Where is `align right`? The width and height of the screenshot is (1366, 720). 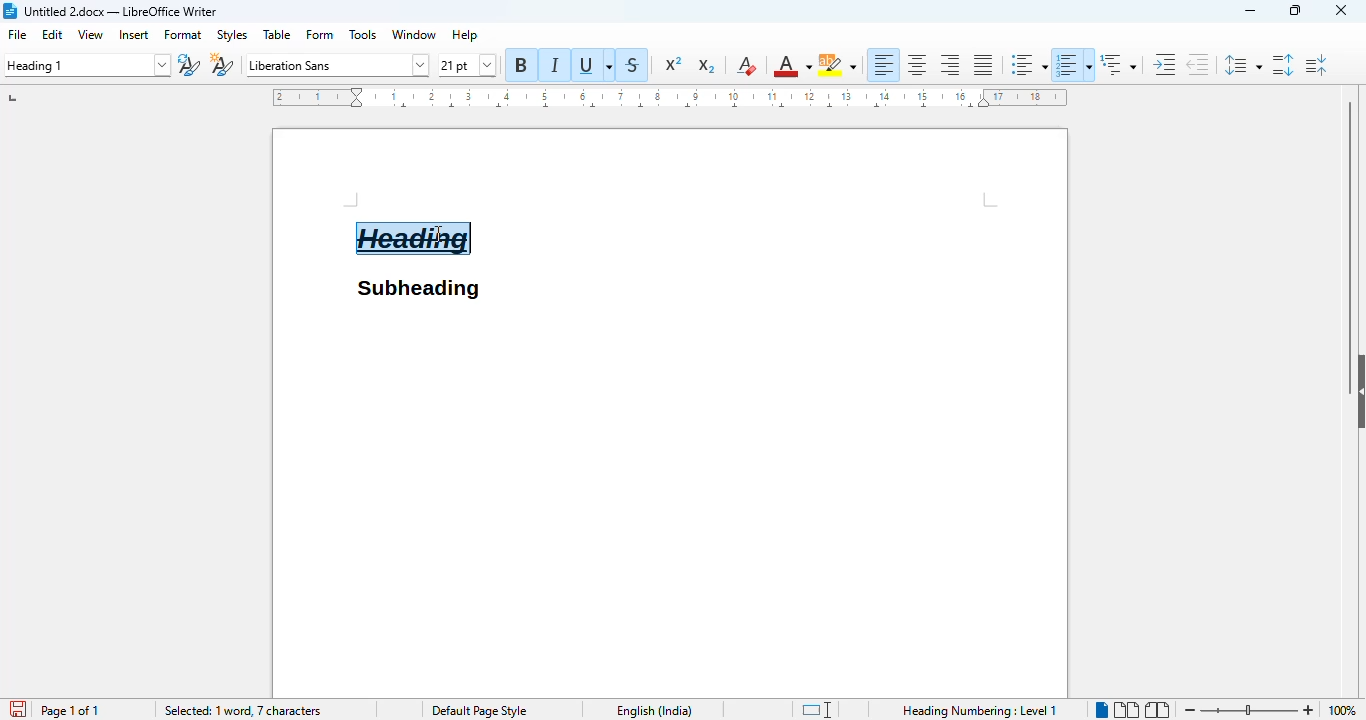 align right is located at coordinates (950, 64).